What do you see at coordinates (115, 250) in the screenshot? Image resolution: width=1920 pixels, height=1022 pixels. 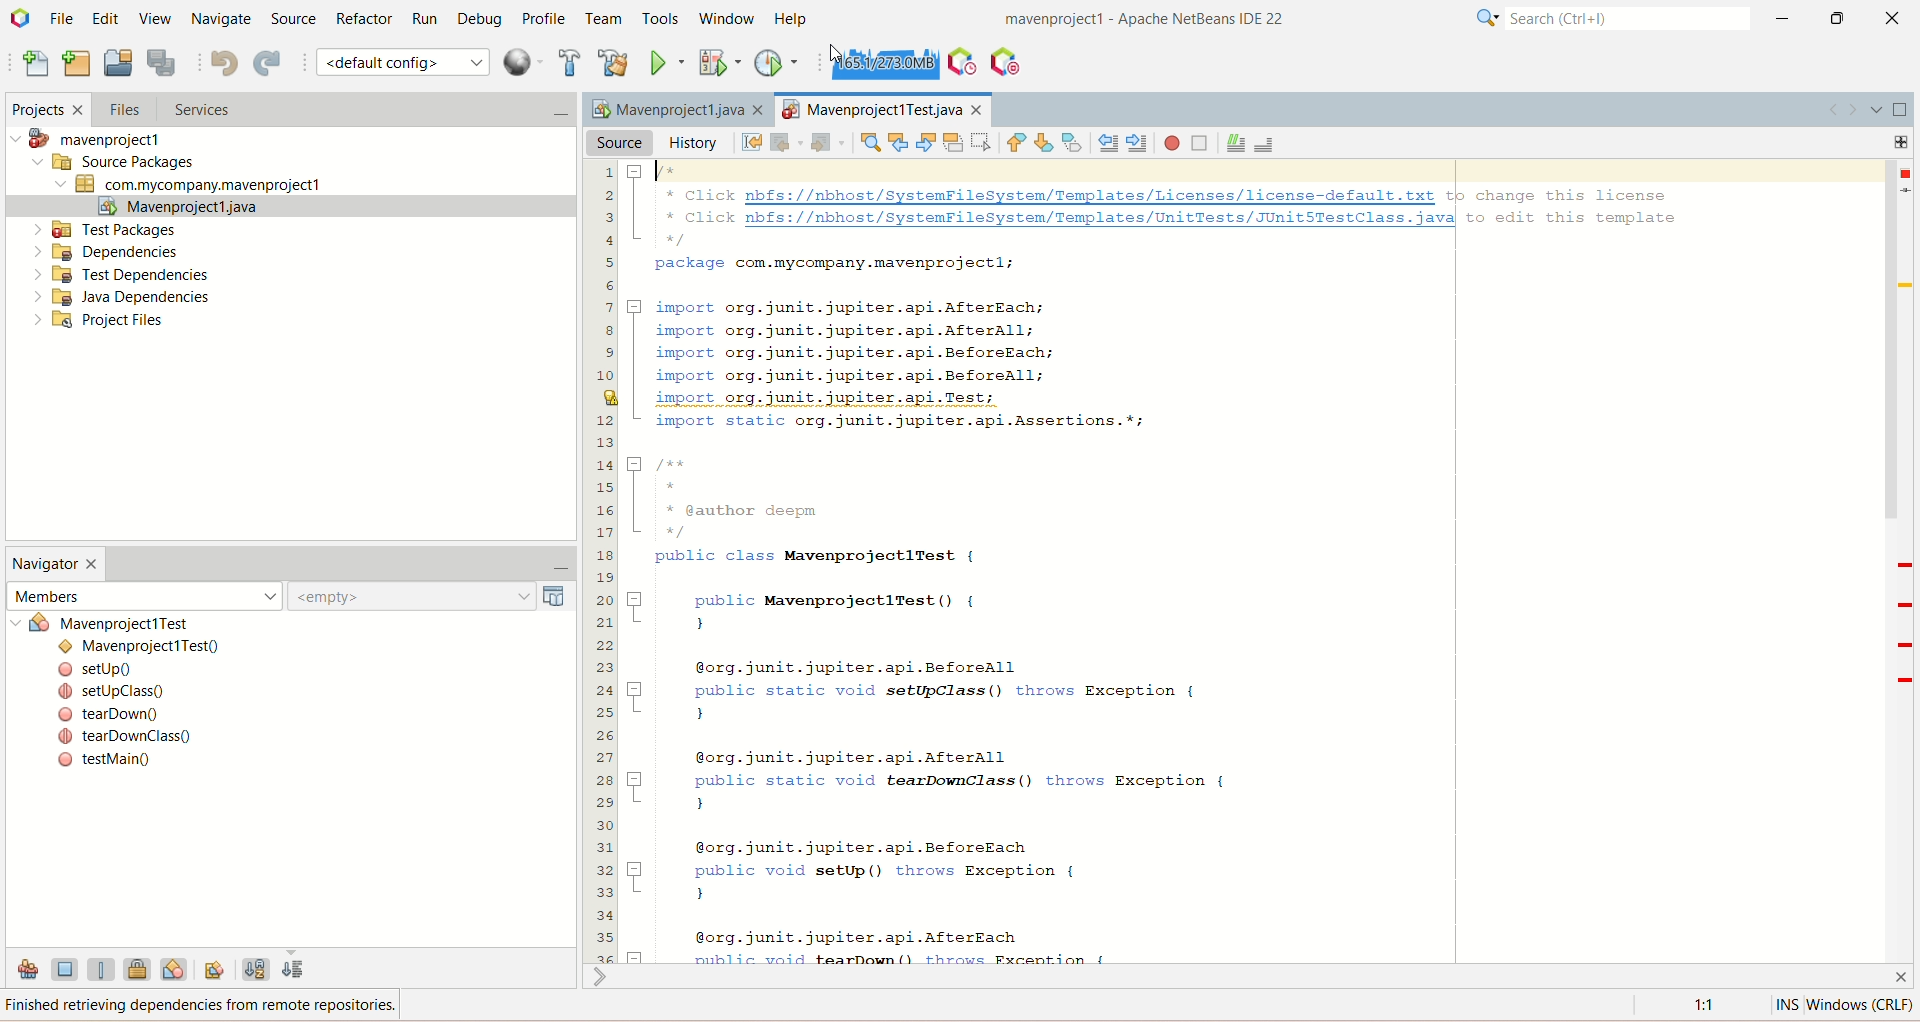 I see `dependencies` at bounding box center [115, 250].